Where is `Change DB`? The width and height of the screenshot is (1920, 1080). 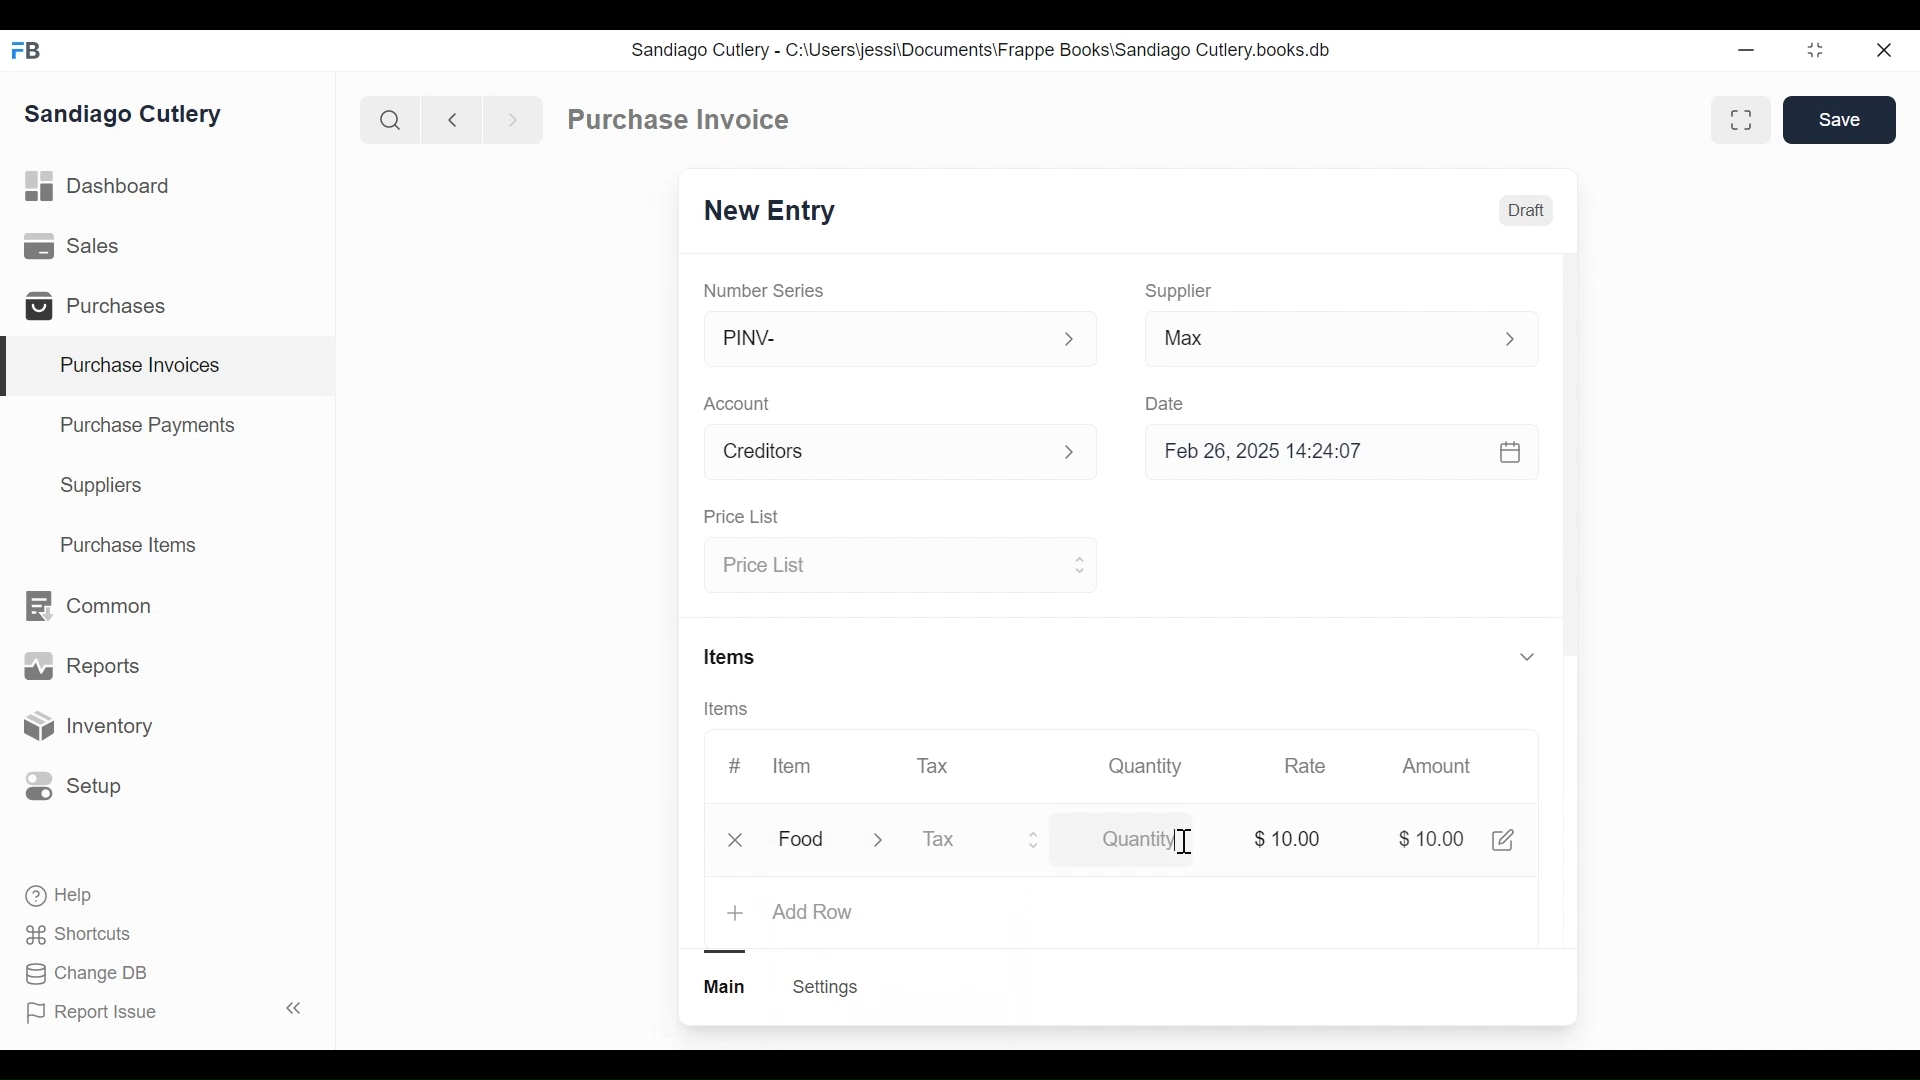 Change DB is located at coordinates (90, 974).